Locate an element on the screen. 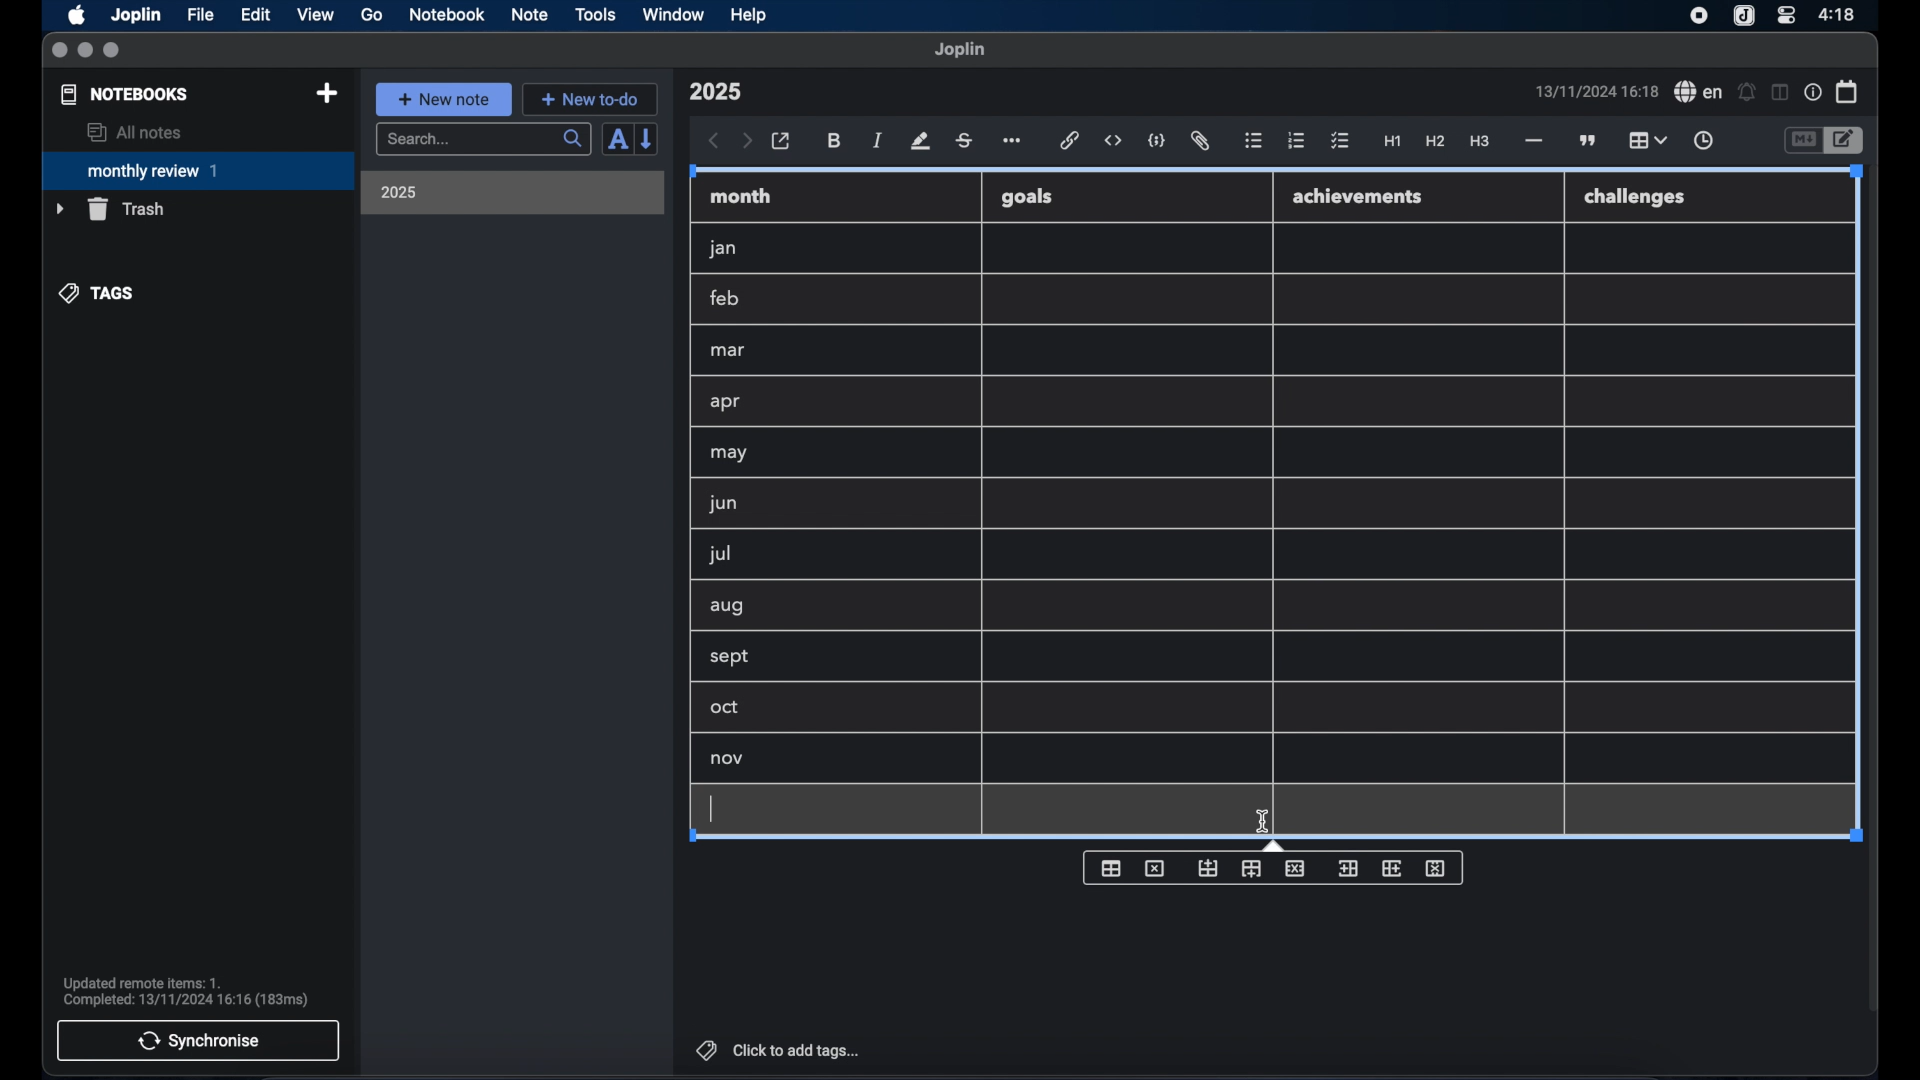 The image size is (1920, 1080). back is located at coordinates (714, 141).